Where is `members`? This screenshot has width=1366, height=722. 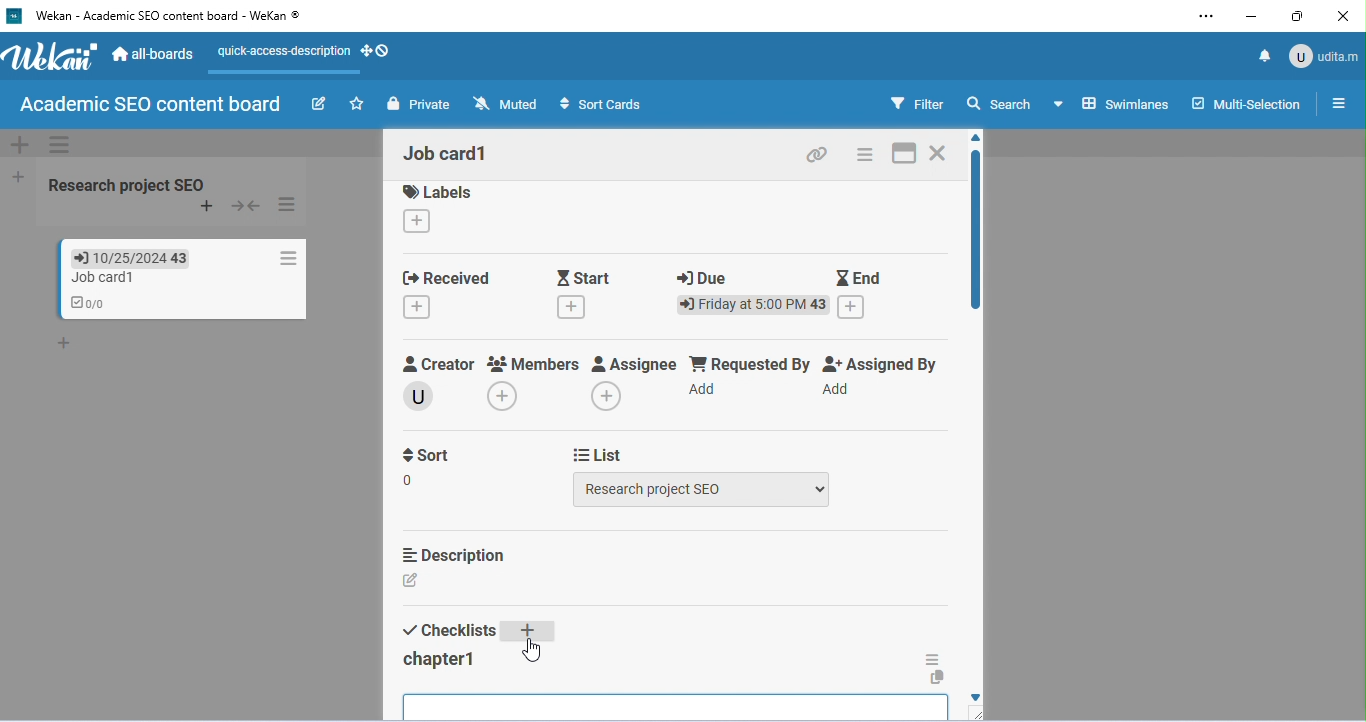
members is located at coordinates (534, 366).